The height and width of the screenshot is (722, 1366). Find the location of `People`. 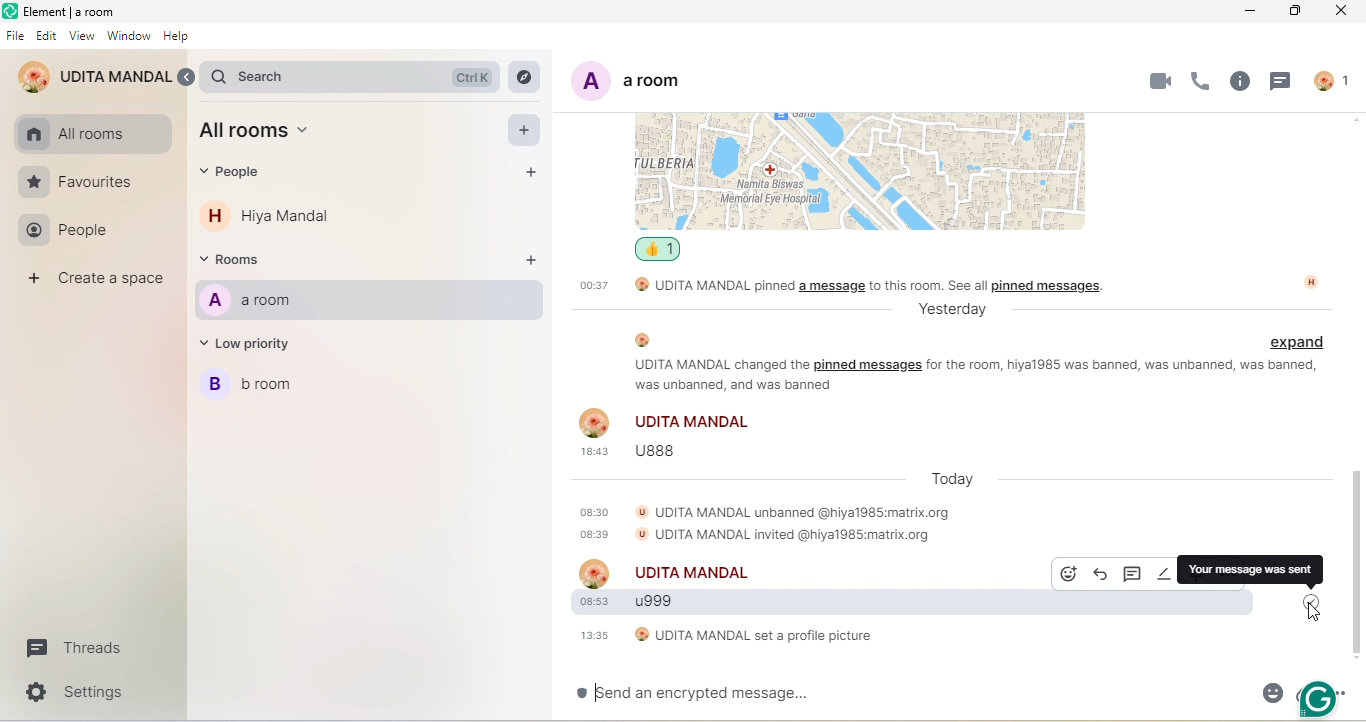

People is located at coordinates (69, 231).